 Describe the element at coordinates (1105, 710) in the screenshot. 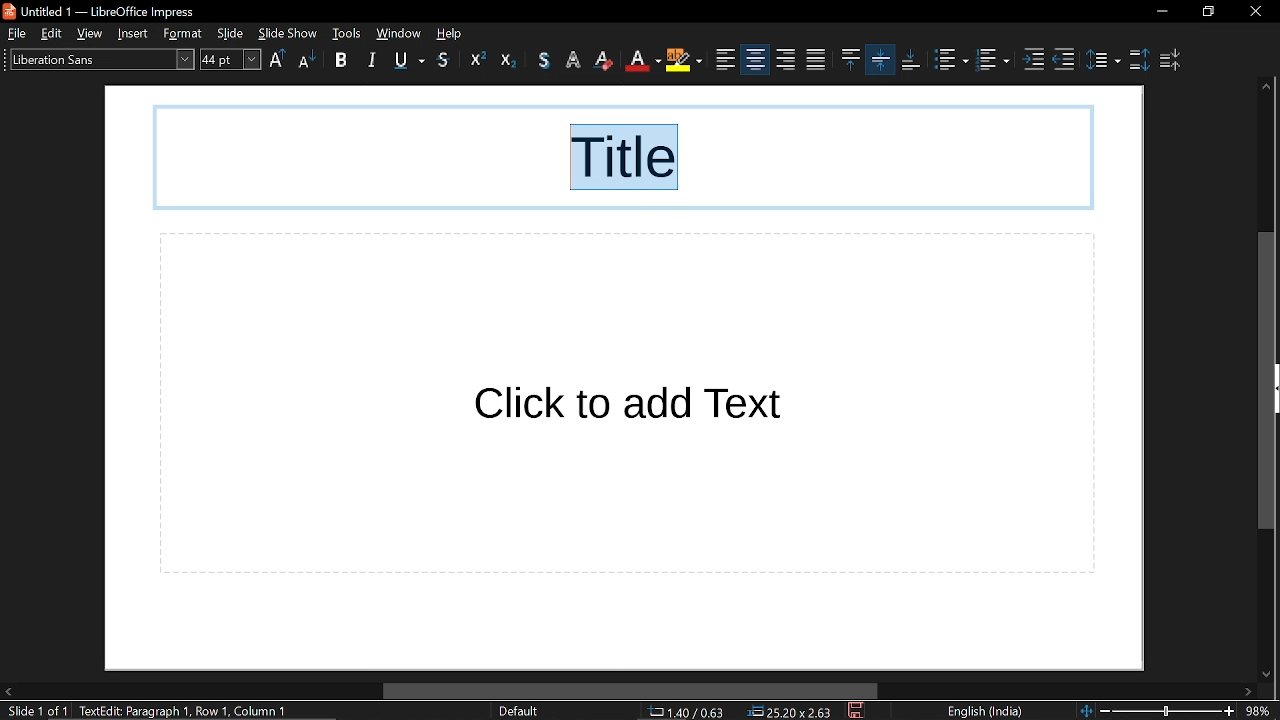

I see `zoom out` at that location.